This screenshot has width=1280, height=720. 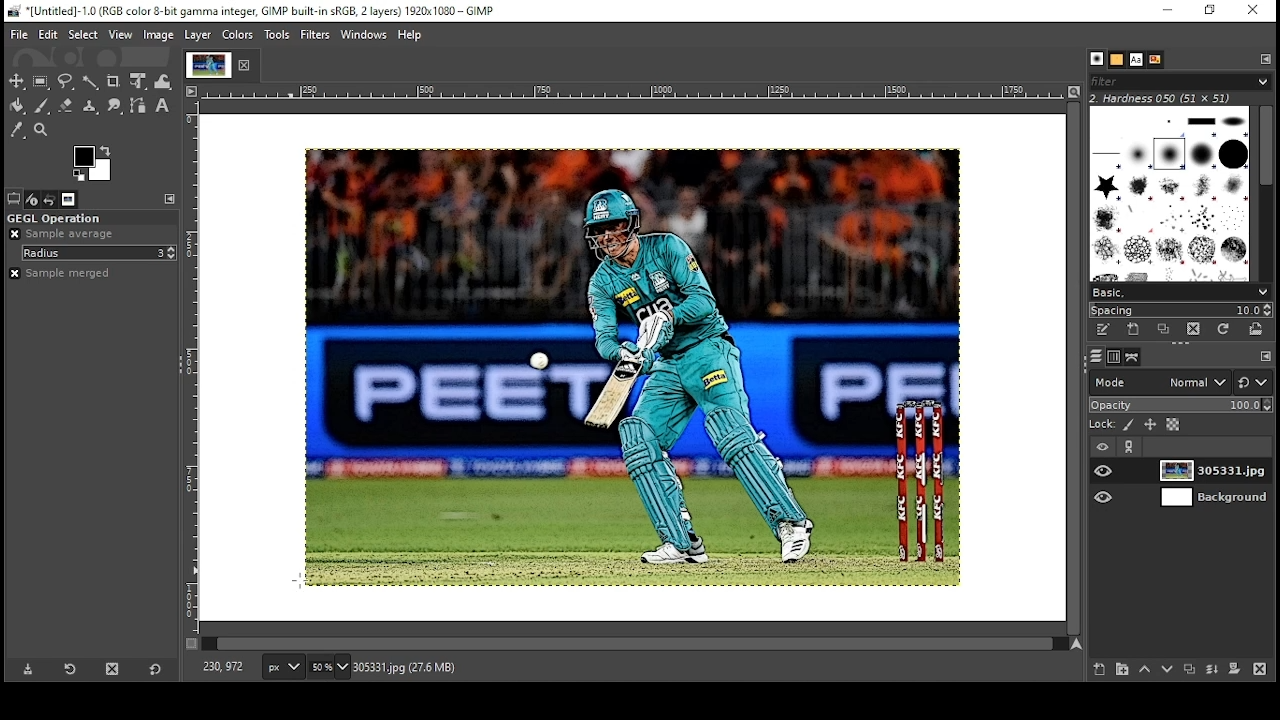 I want to click on configure this tab, so click(x=1264, y=358).